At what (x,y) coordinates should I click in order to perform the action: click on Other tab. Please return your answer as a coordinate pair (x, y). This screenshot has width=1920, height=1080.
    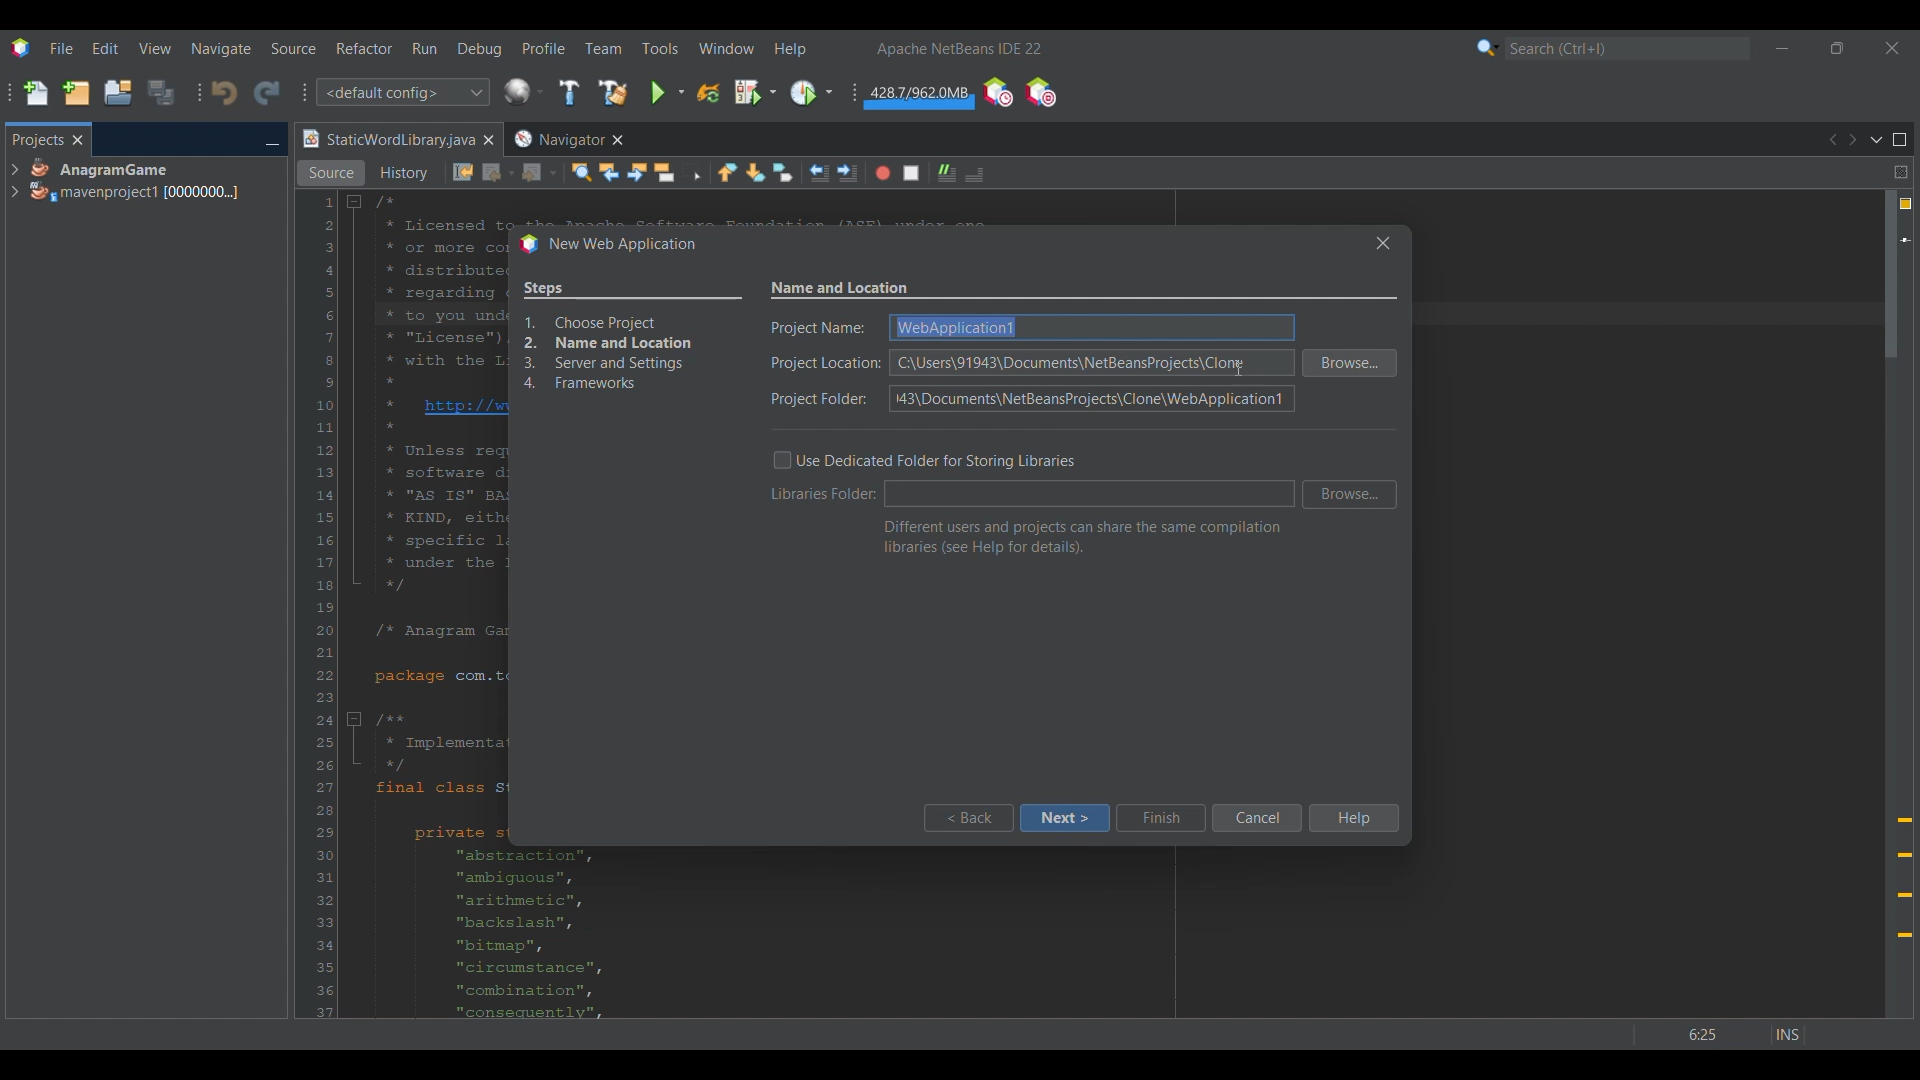
    Looking at the image, I should click on (567, 139).